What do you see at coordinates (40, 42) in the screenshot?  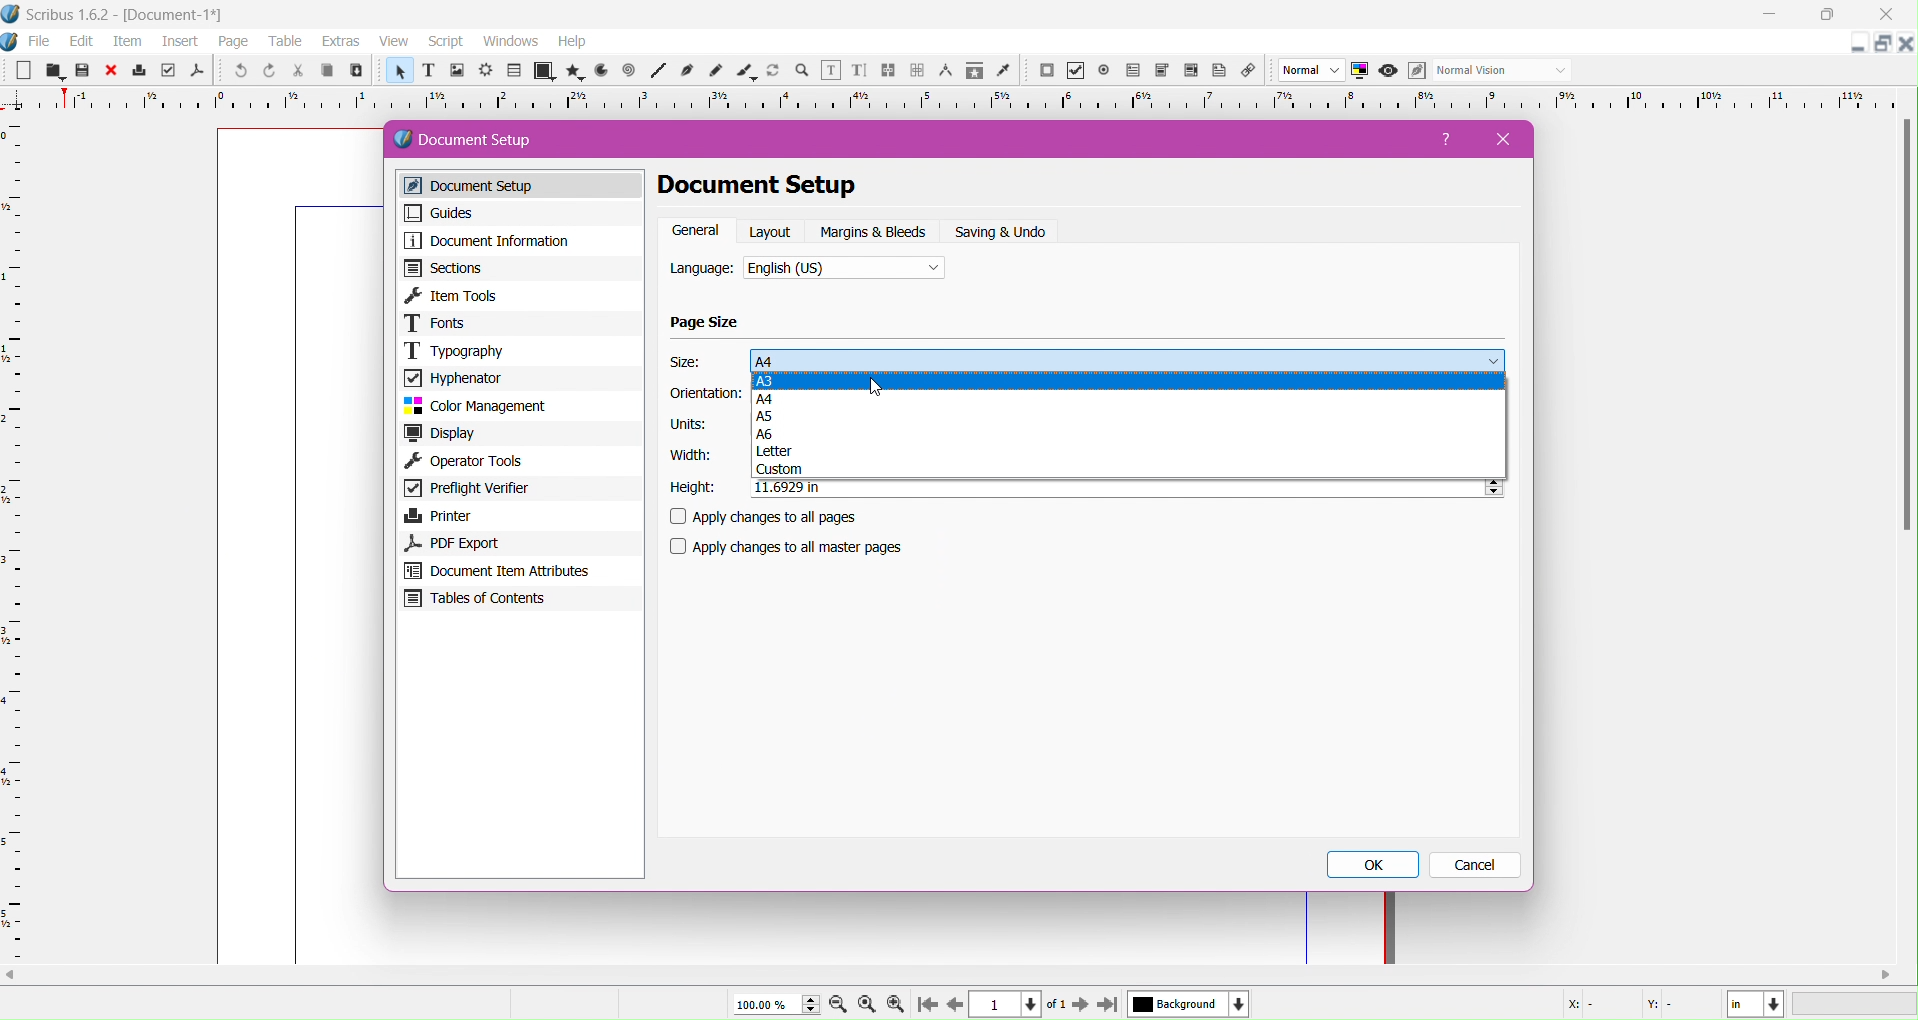 I see `file menu` at bounding box center [40, 42].